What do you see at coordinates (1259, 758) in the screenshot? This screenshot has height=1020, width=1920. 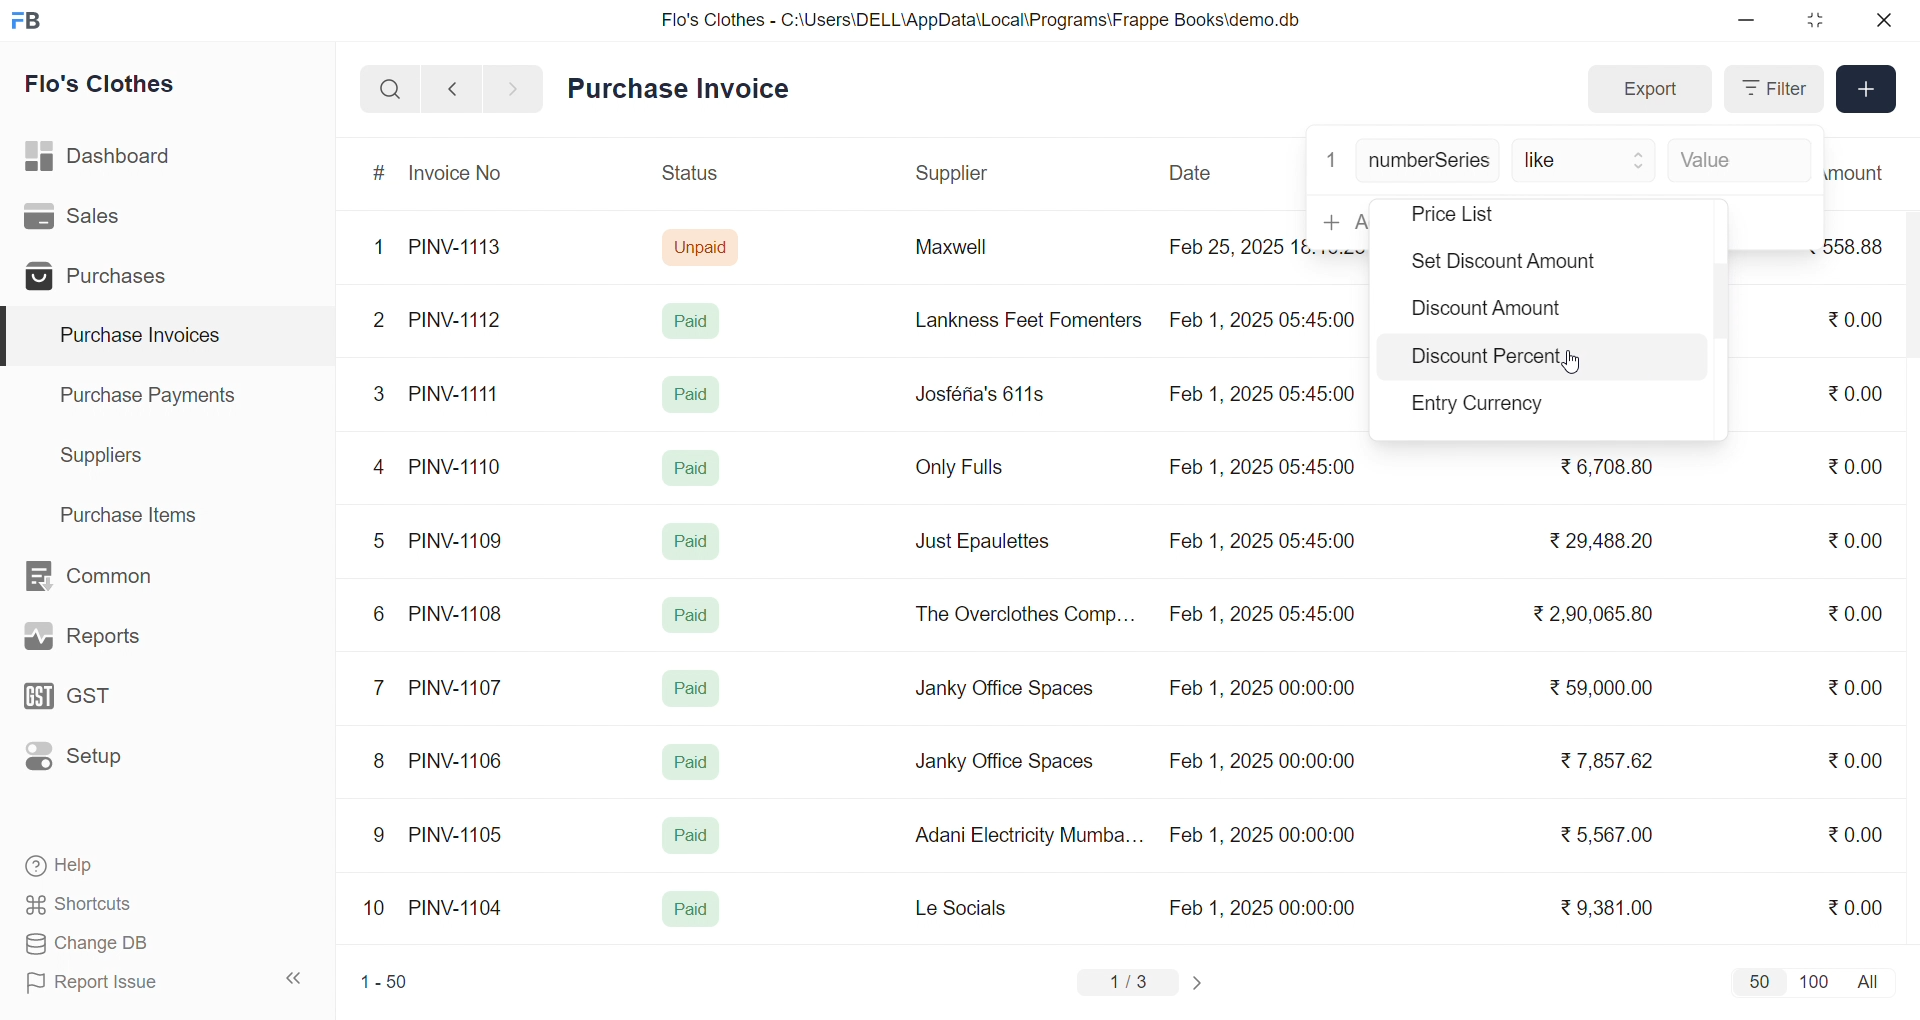 I see `Feb 1, 2025 00:00:00` at bounding box center [1259, 758].